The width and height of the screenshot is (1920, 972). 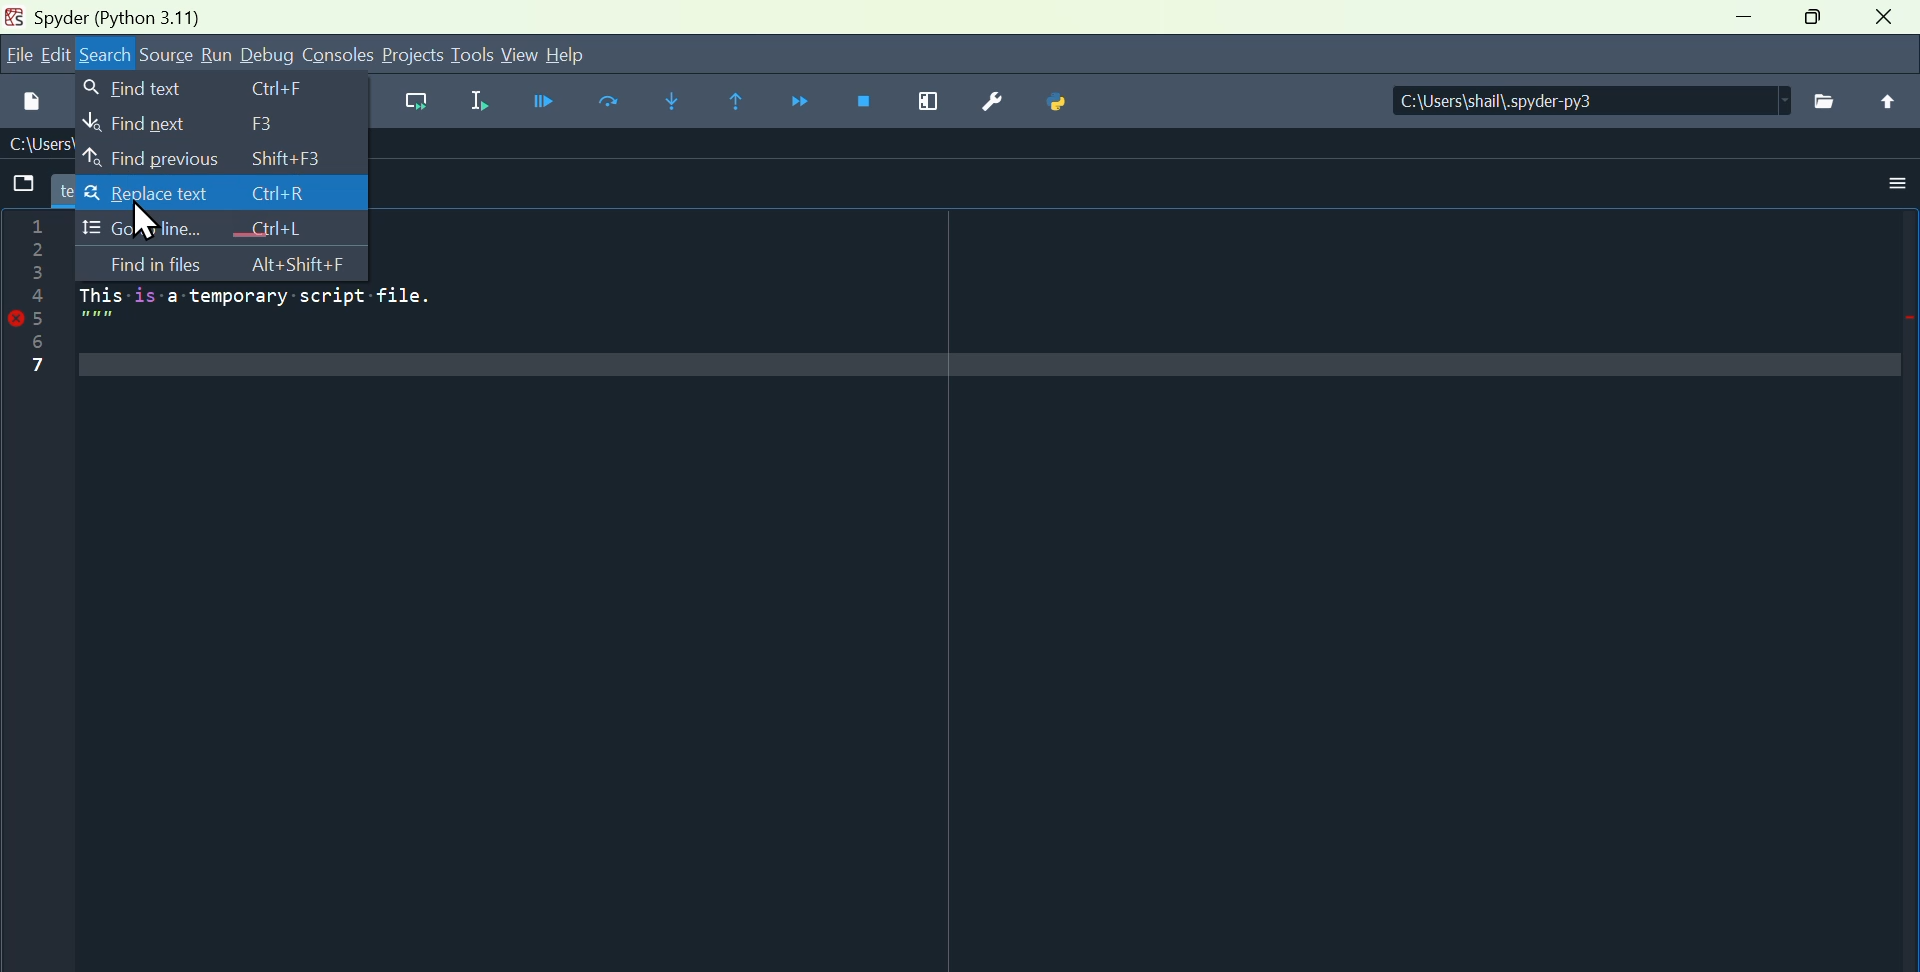 I want to click on Find next, so click(x=215, y=122).